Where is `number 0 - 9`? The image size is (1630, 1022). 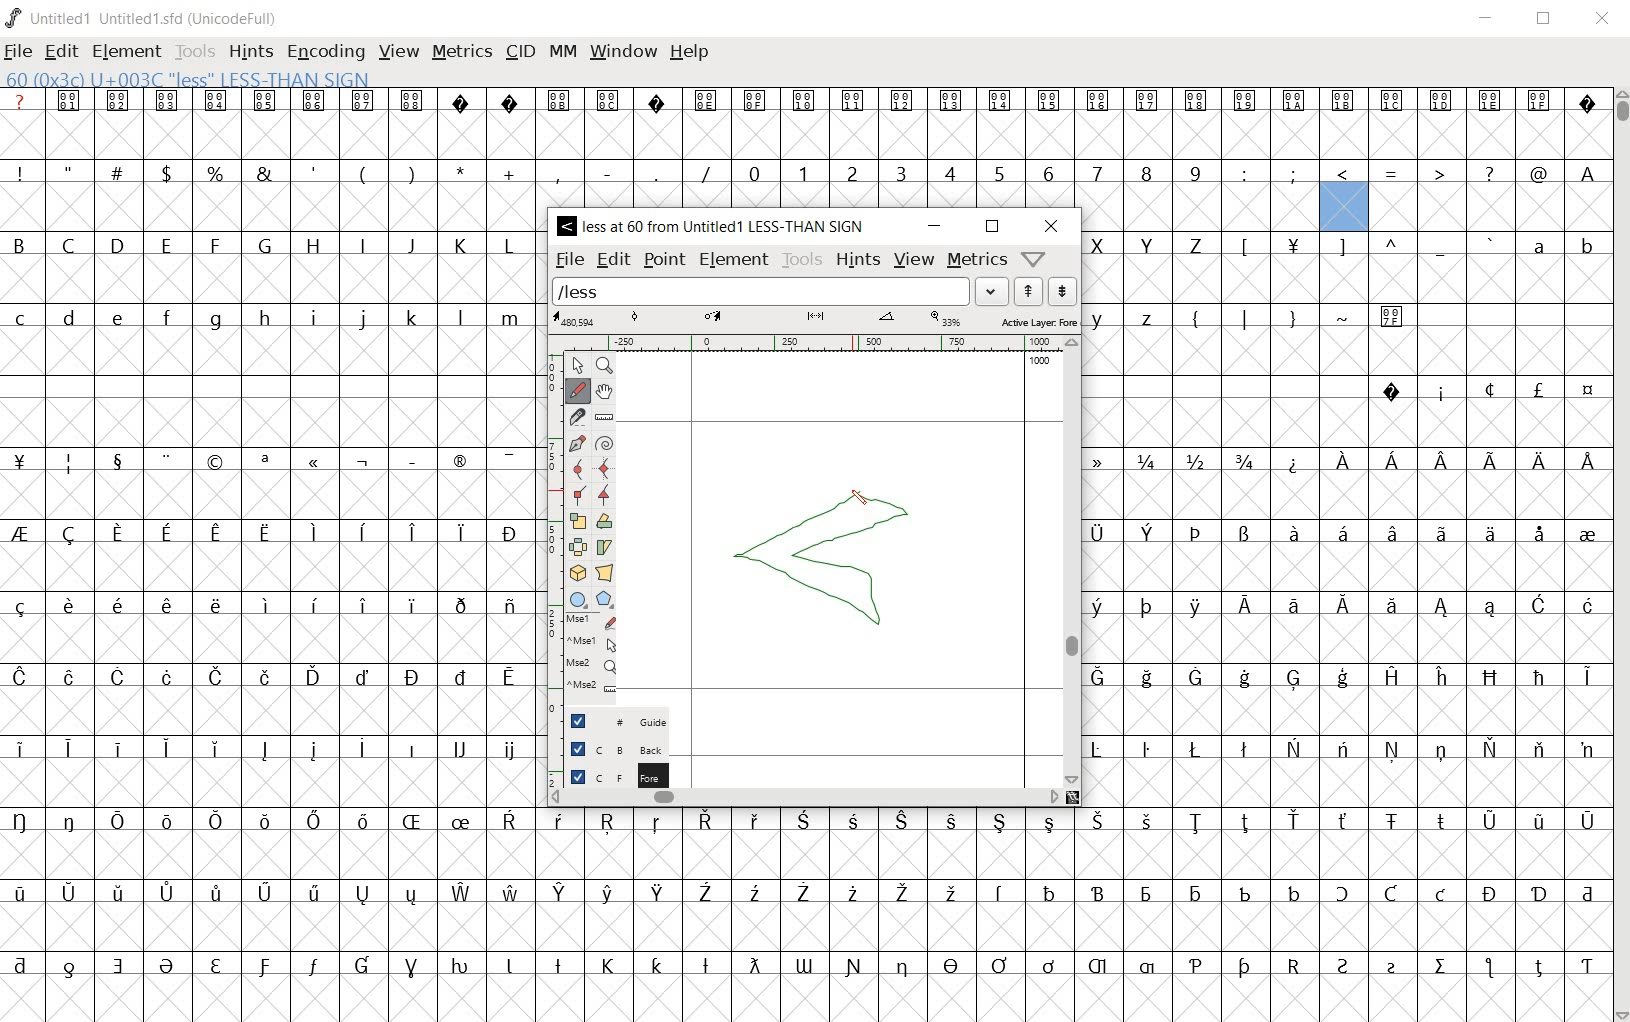
number 0 - 9 is located at coordinates (974, 173).